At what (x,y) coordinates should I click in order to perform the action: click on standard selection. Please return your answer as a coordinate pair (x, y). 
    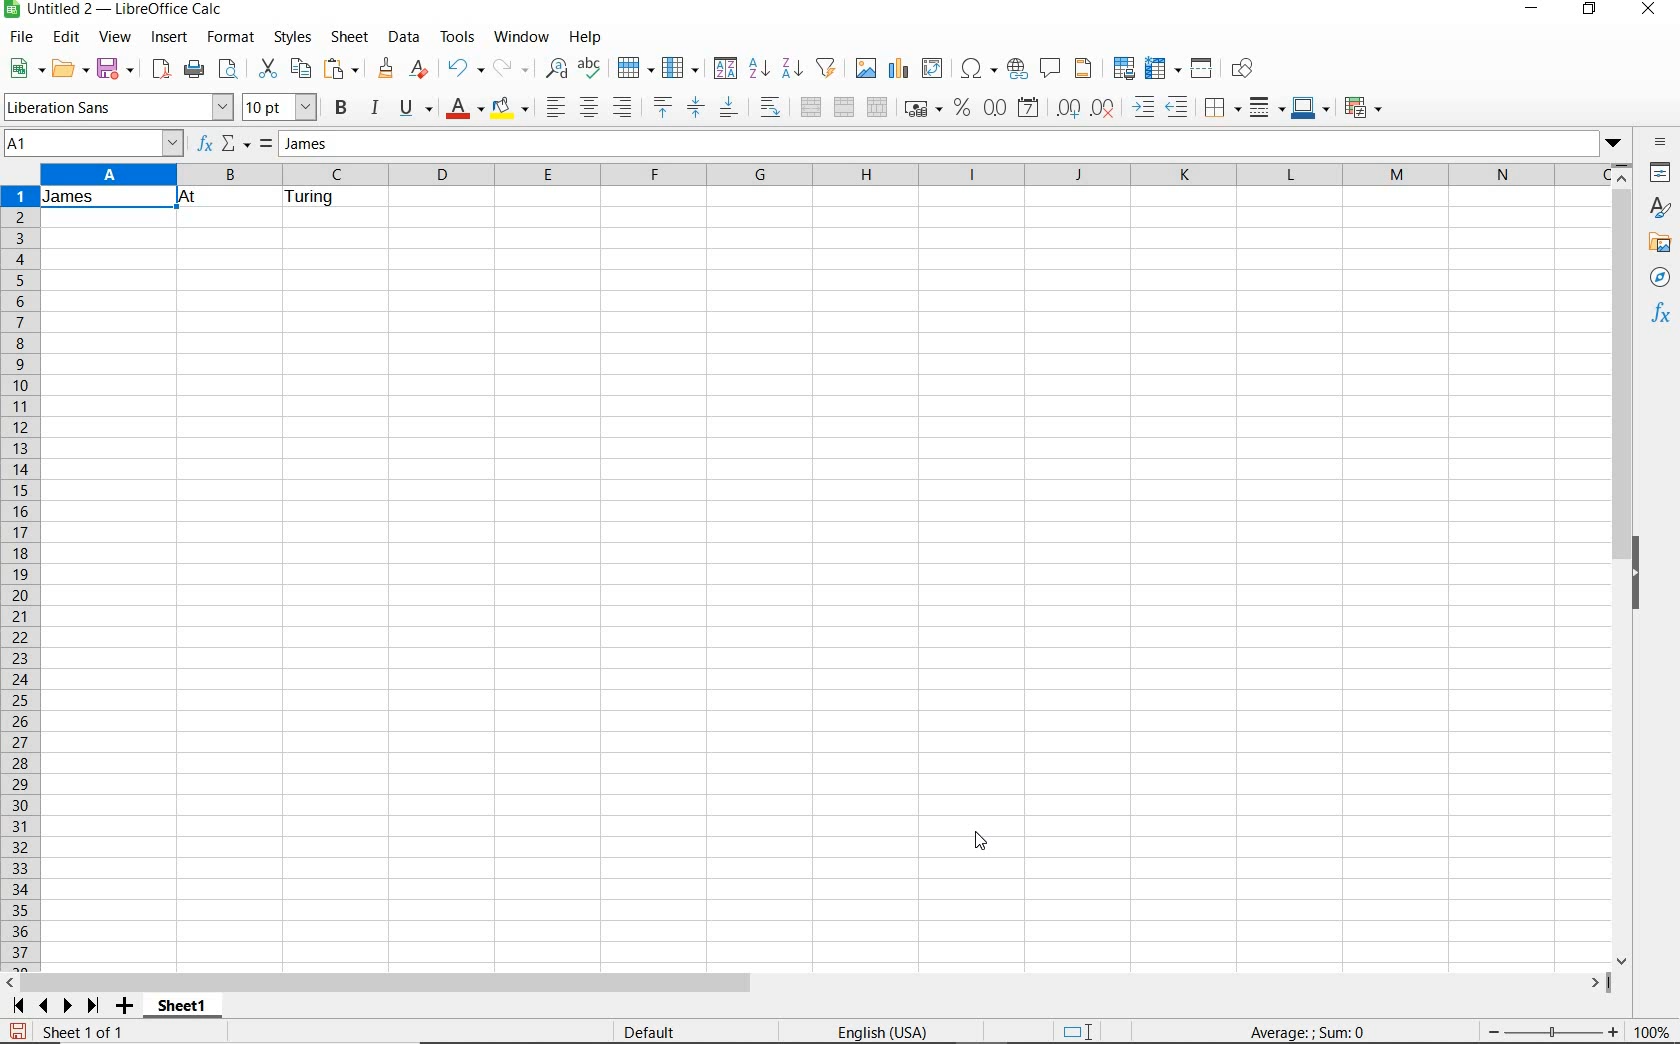
    Looking at the image, I should click on (1081, 1029).